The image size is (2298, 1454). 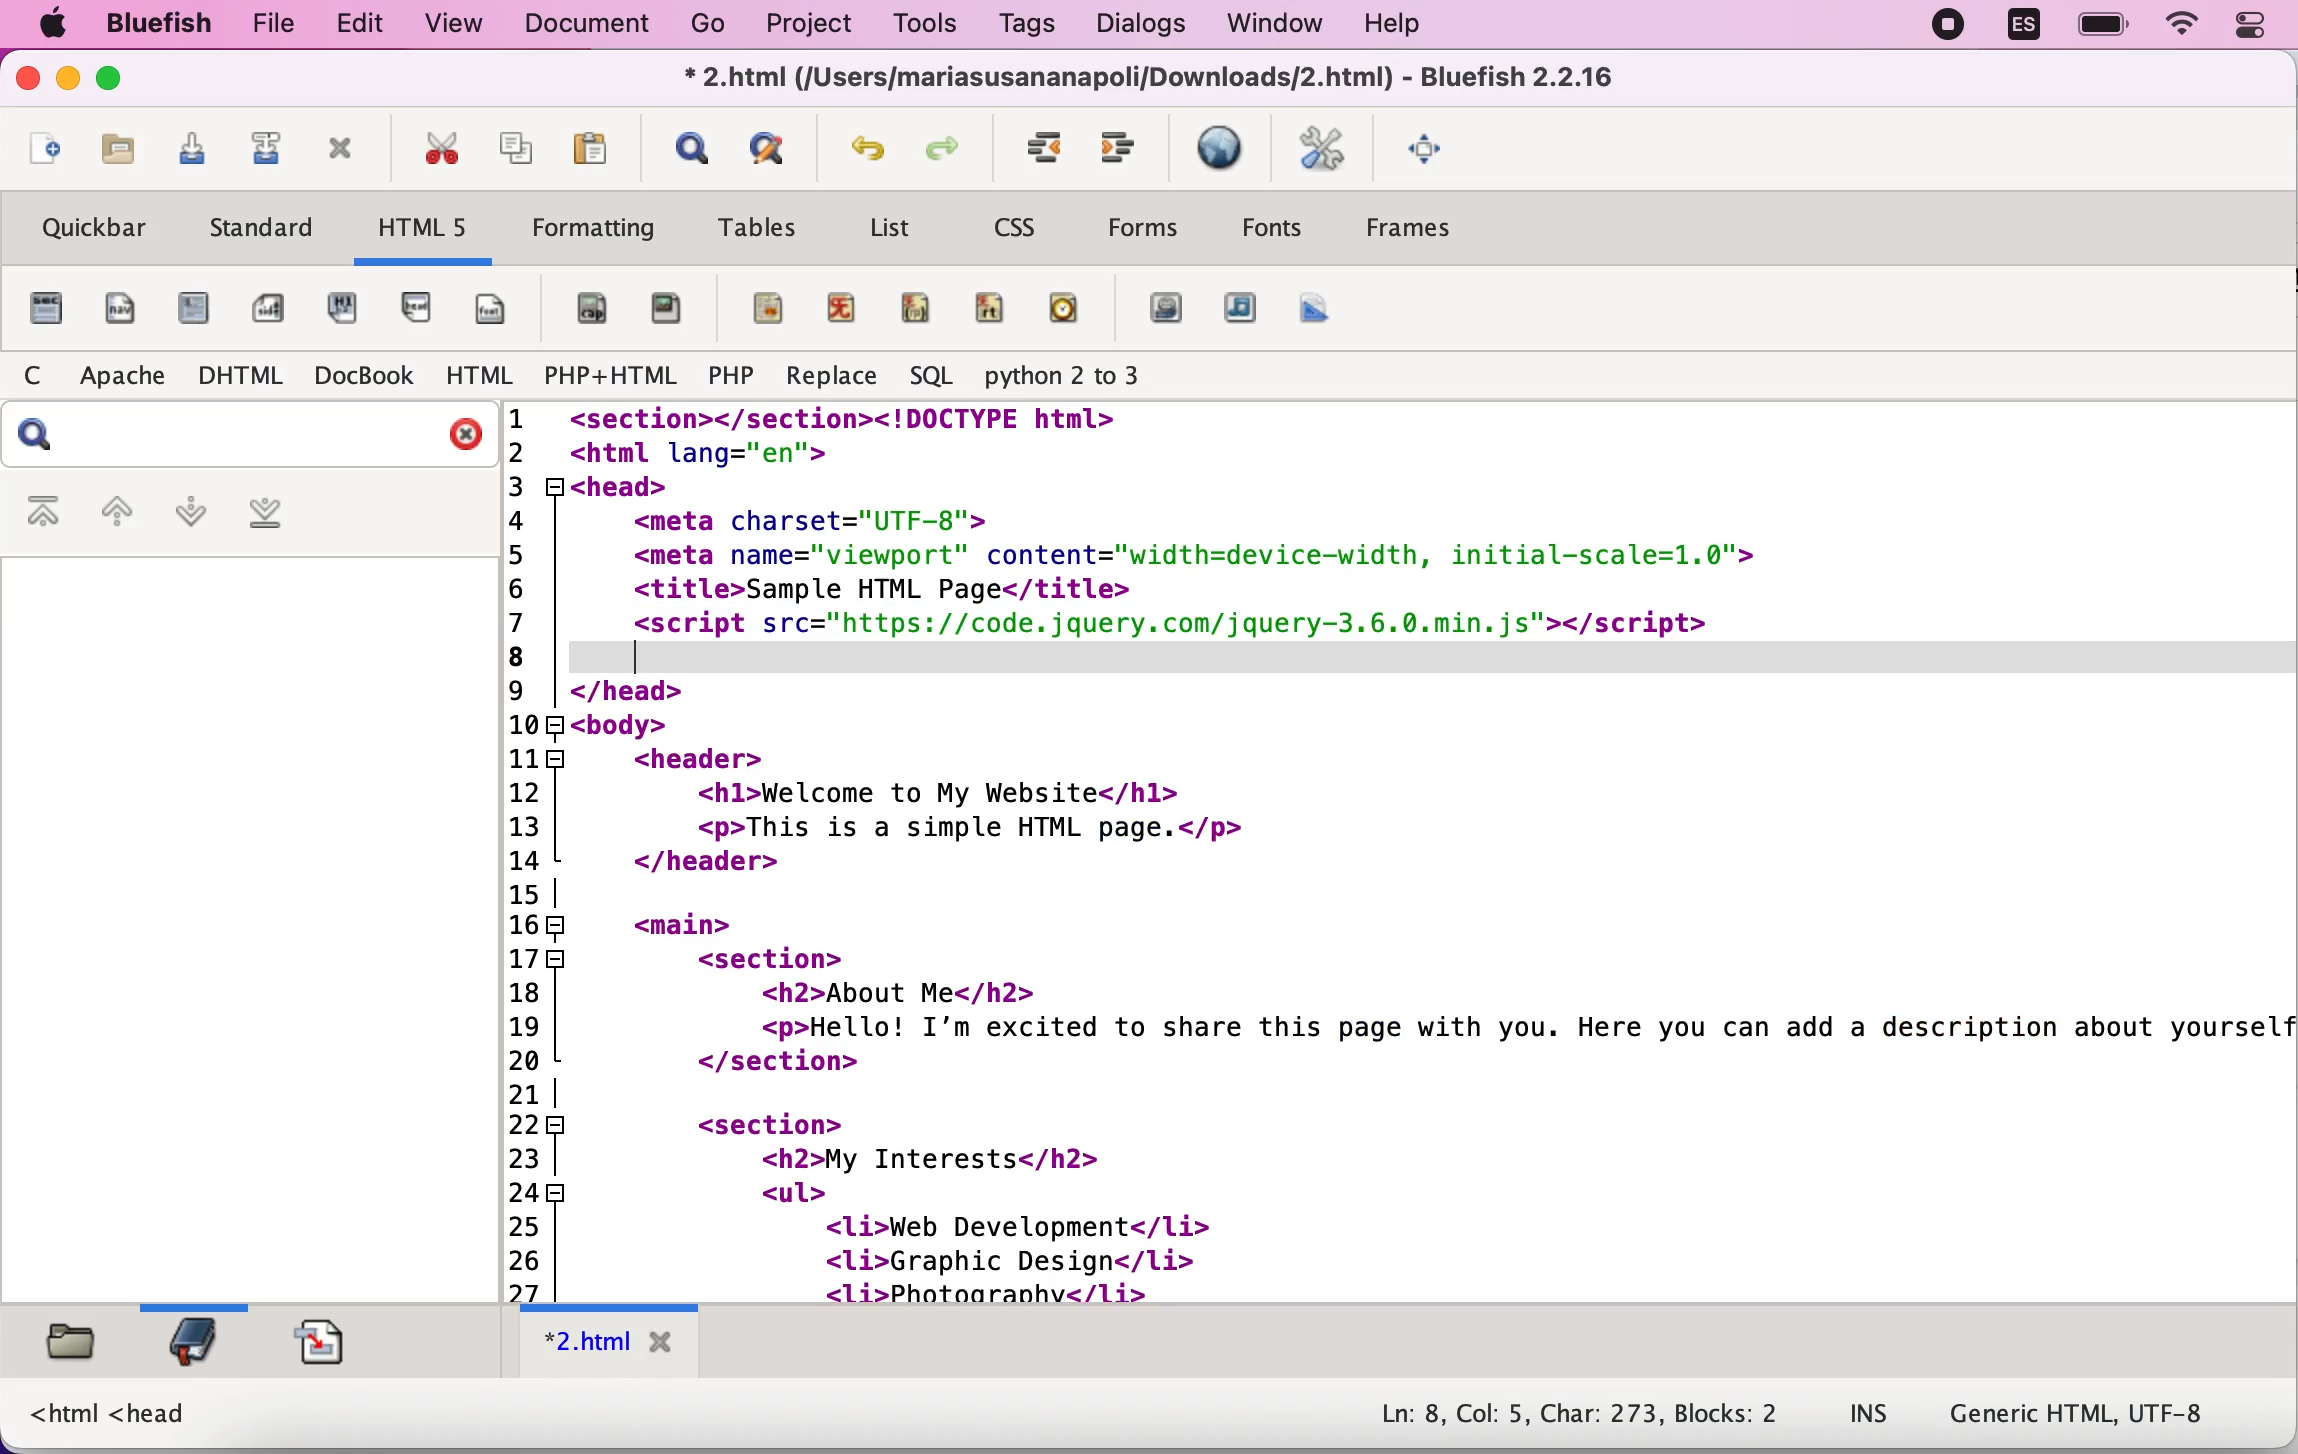 I want to click on search, so click(x=247, y=436).